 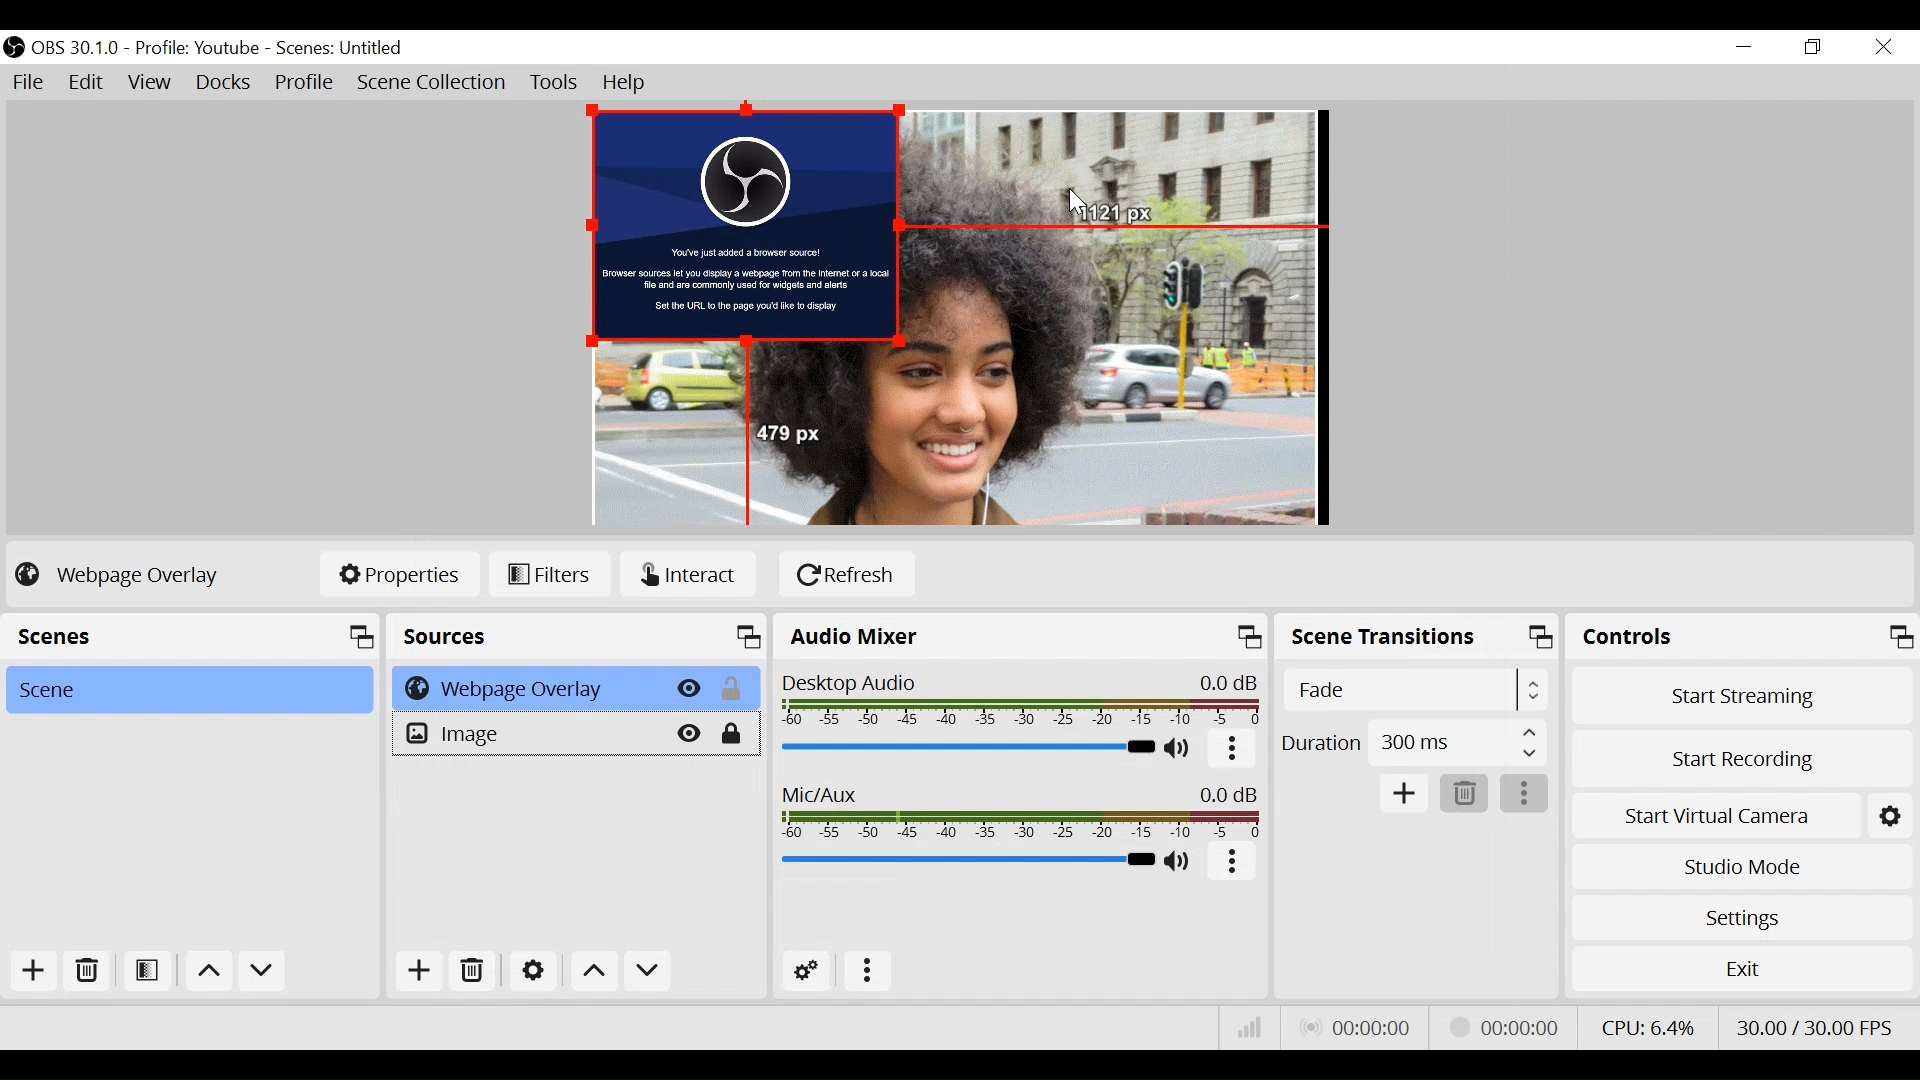 I want to click on move up, so click(x=211, y=972).